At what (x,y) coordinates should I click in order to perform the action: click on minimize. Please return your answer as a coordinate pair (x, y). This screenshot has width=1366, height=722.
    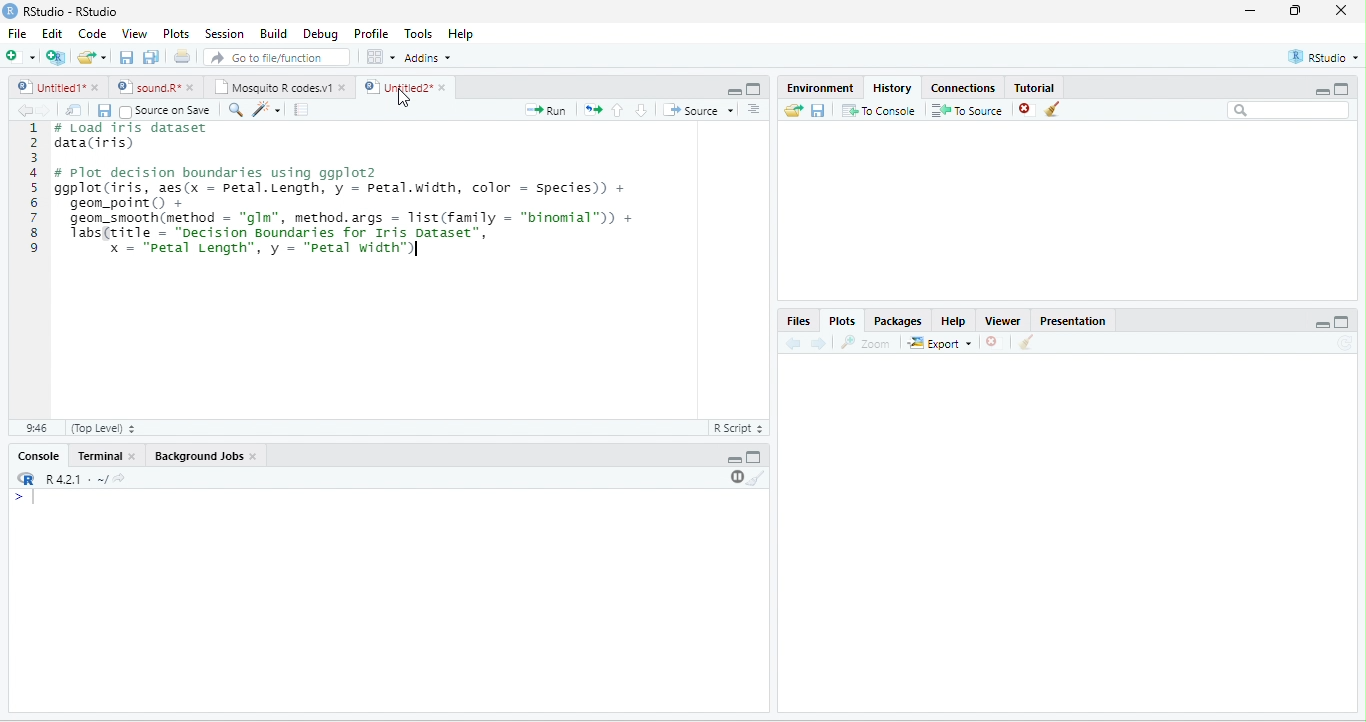
    Looking at the image, I should click on (1251, 10).